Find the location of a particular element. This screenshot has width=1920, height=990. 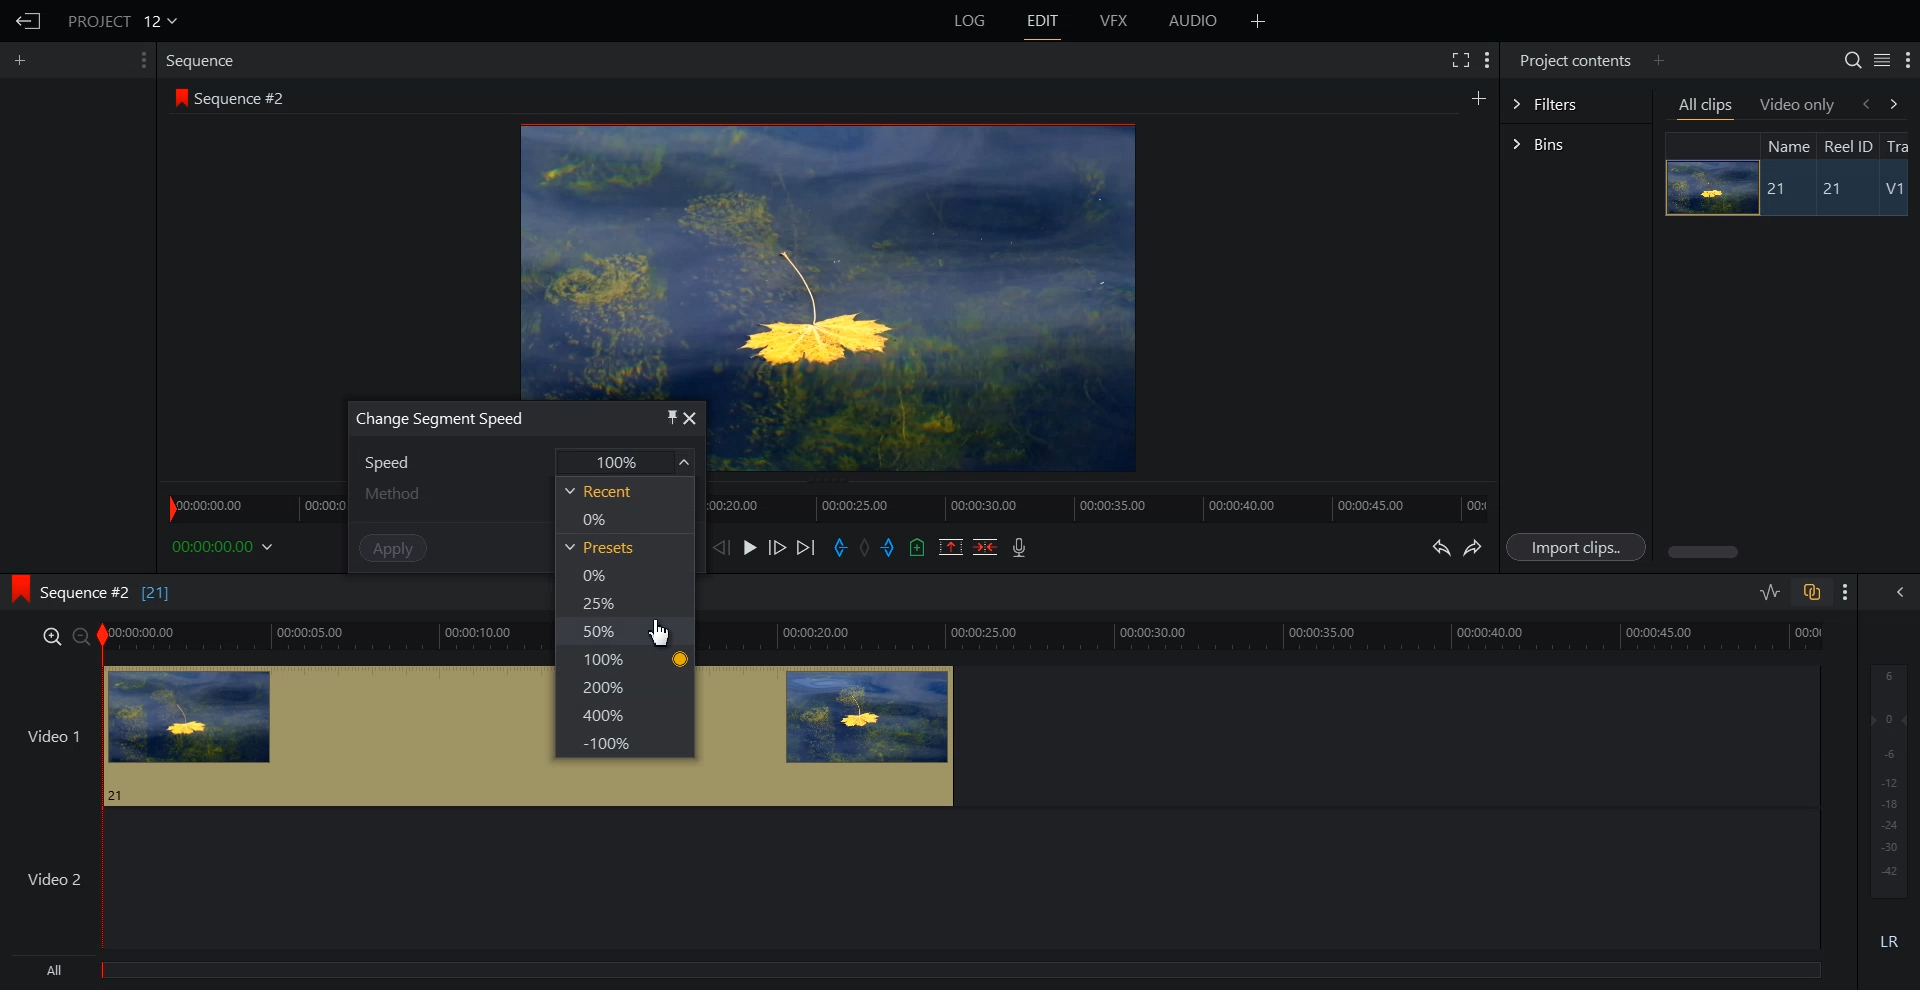

Image is located at coordinates (1706, 187).